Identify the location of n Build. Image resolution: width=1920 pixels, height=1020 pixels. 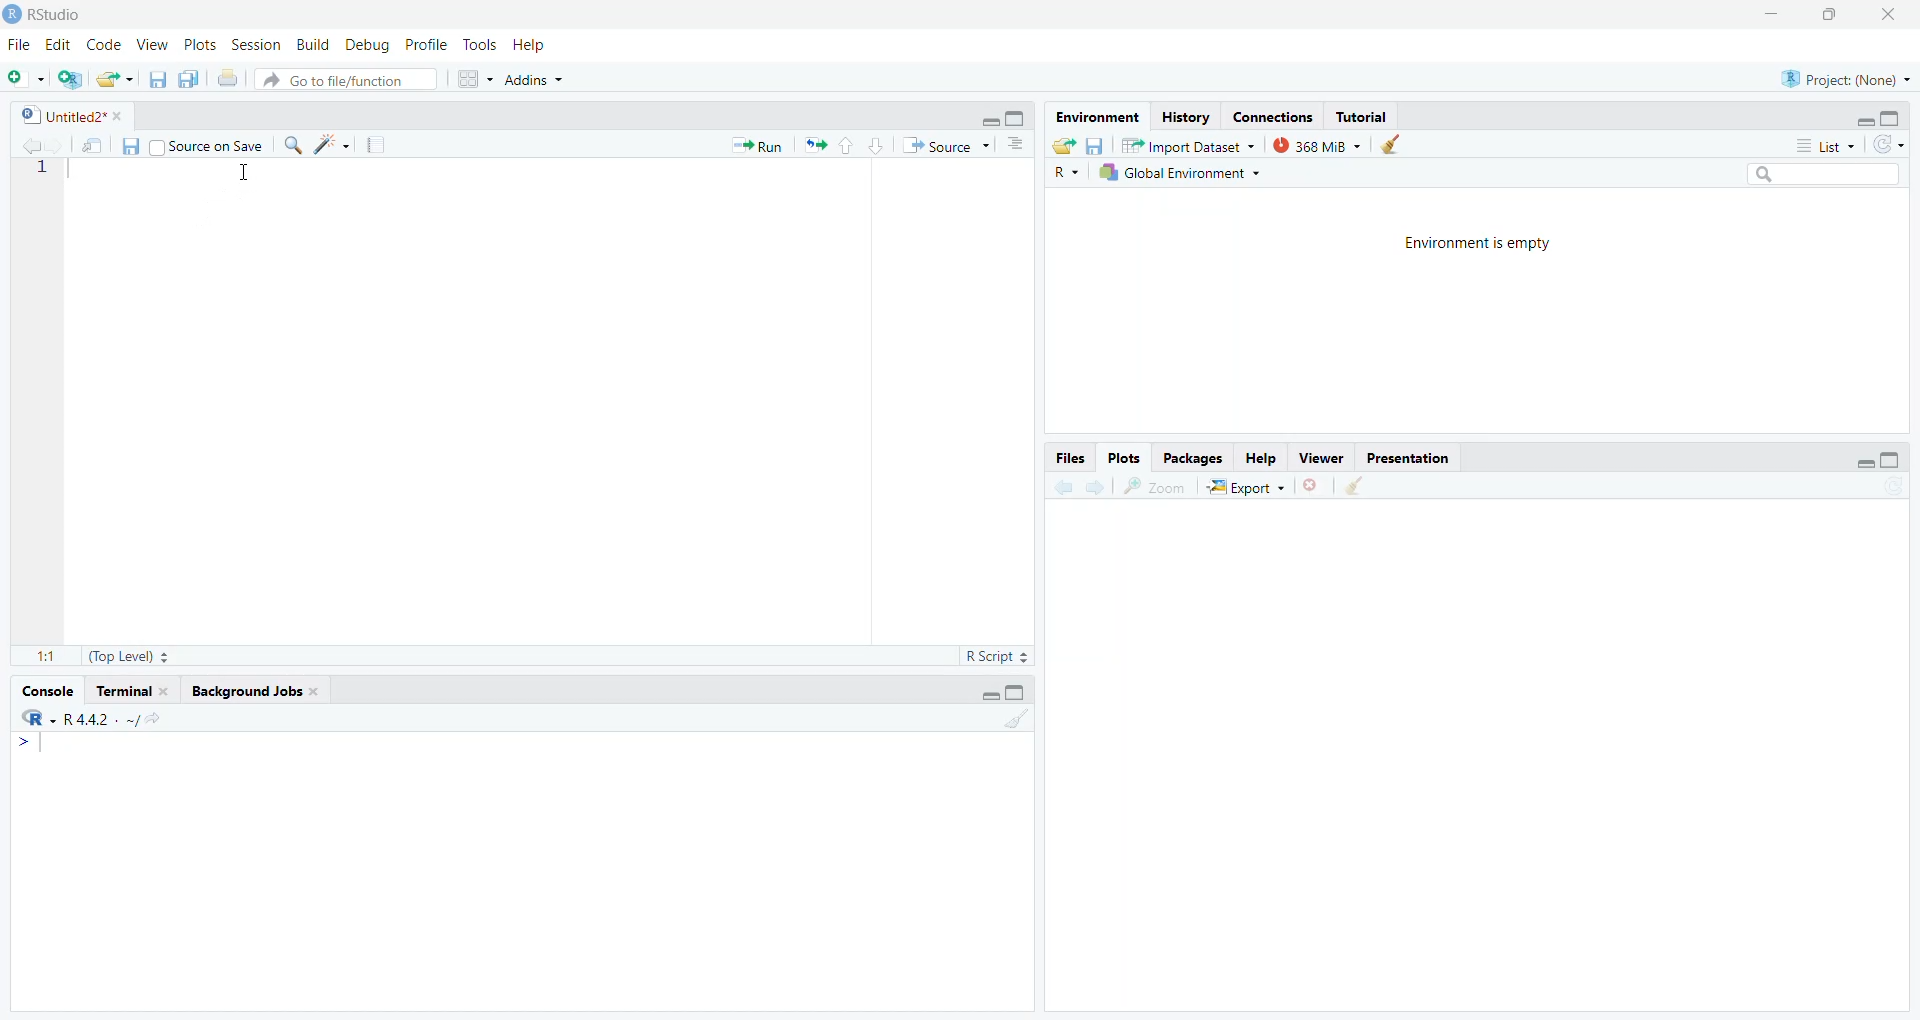
(311, 46).